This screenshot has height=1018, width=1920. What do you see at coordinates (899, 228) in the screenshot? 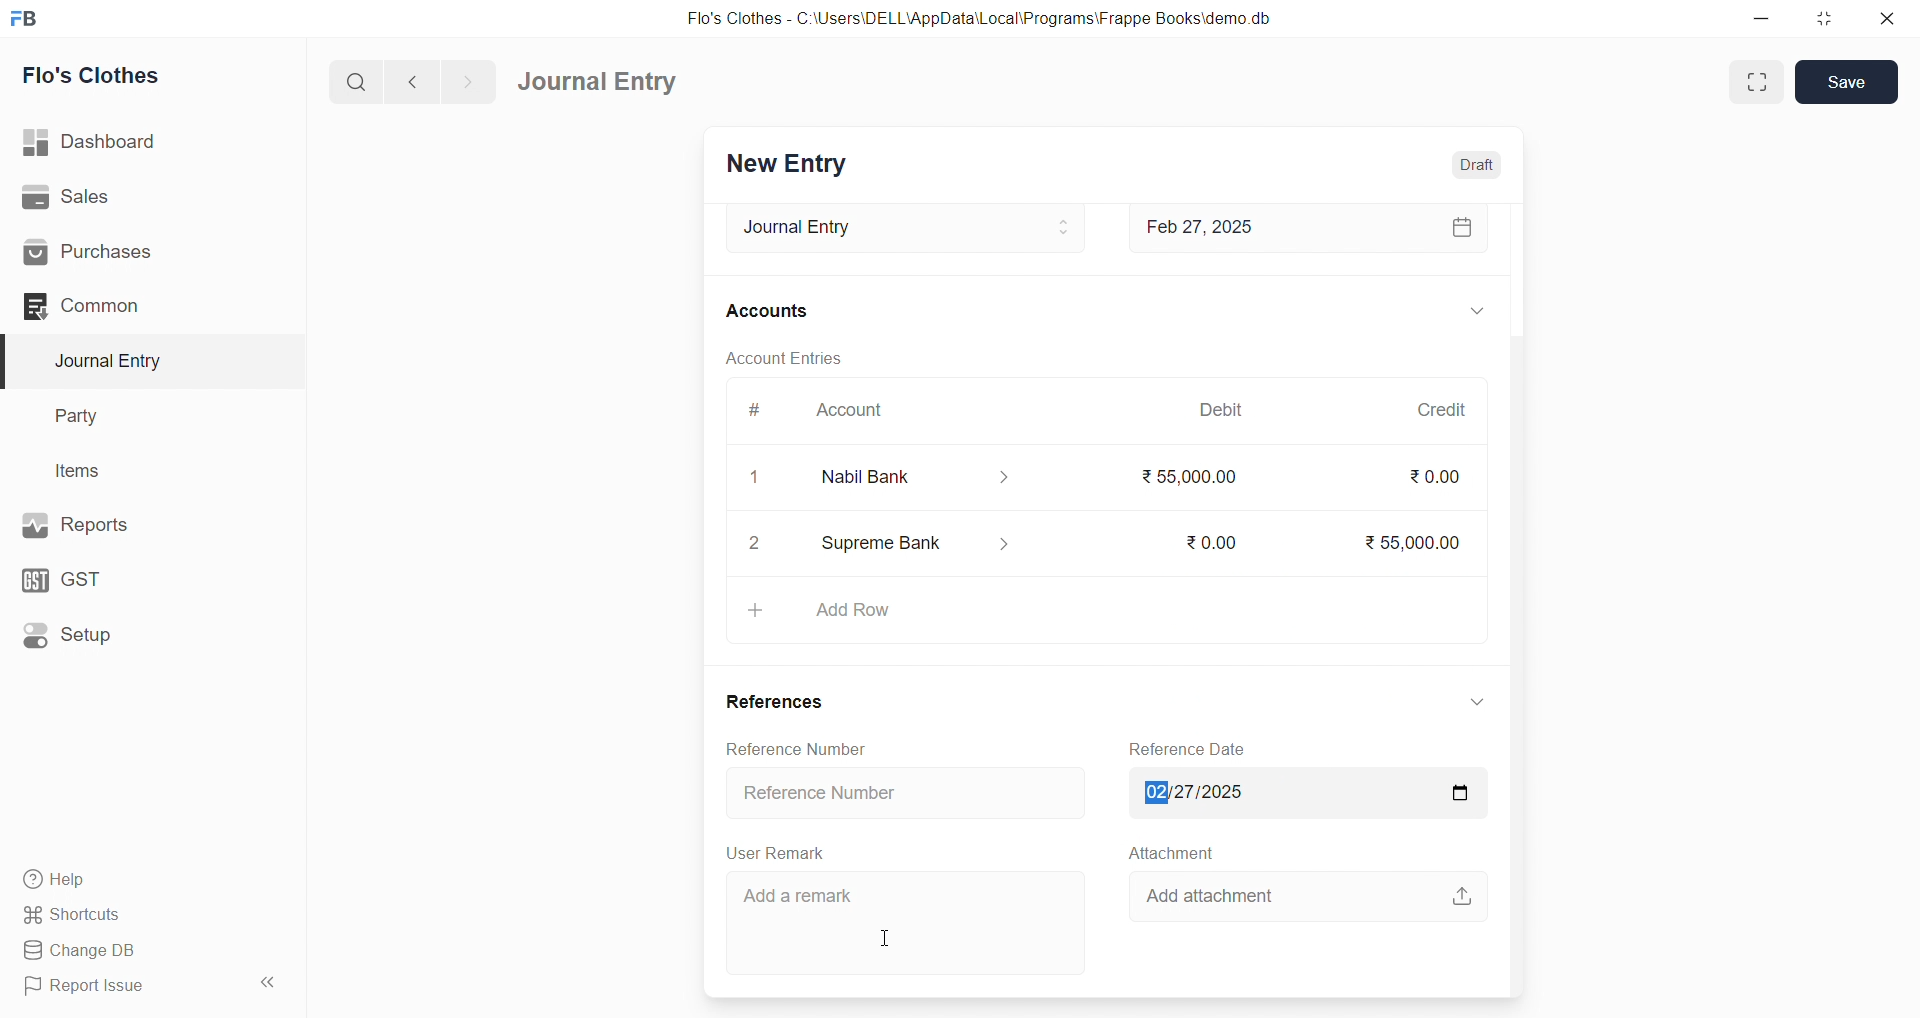
I see `Journal Entry` at bounding box center [899, 228].